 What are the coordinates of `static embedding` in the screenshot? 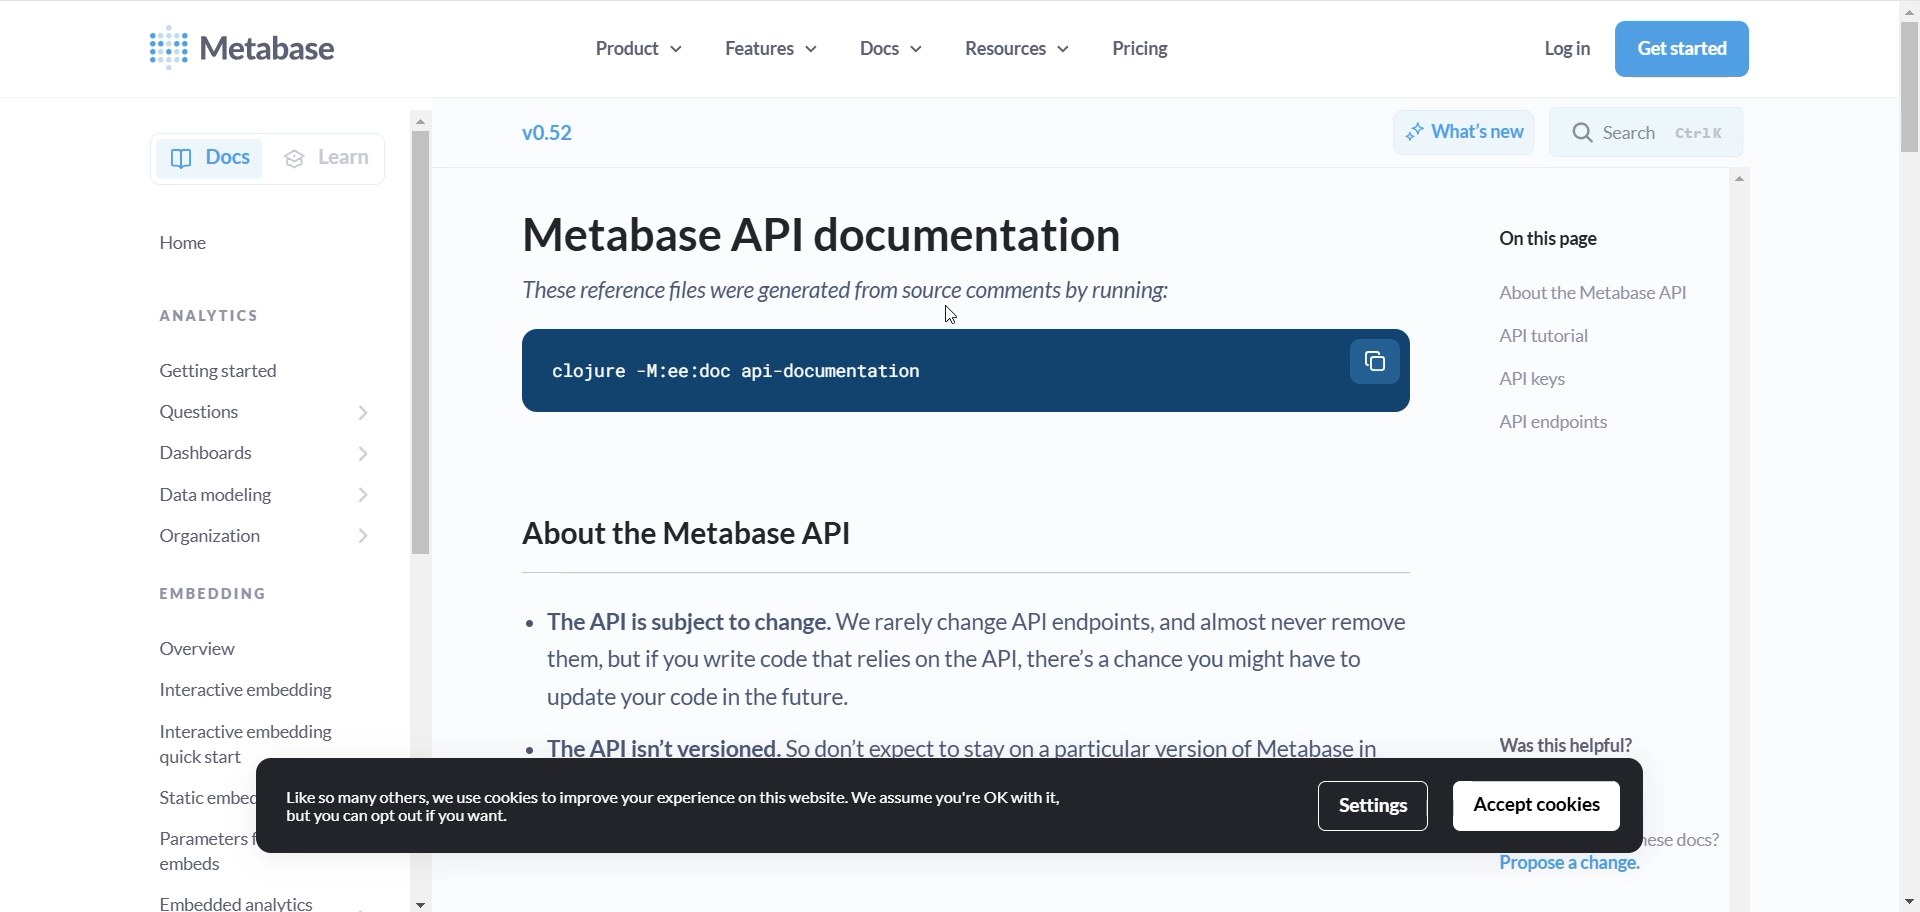 It's located at (178, 793).